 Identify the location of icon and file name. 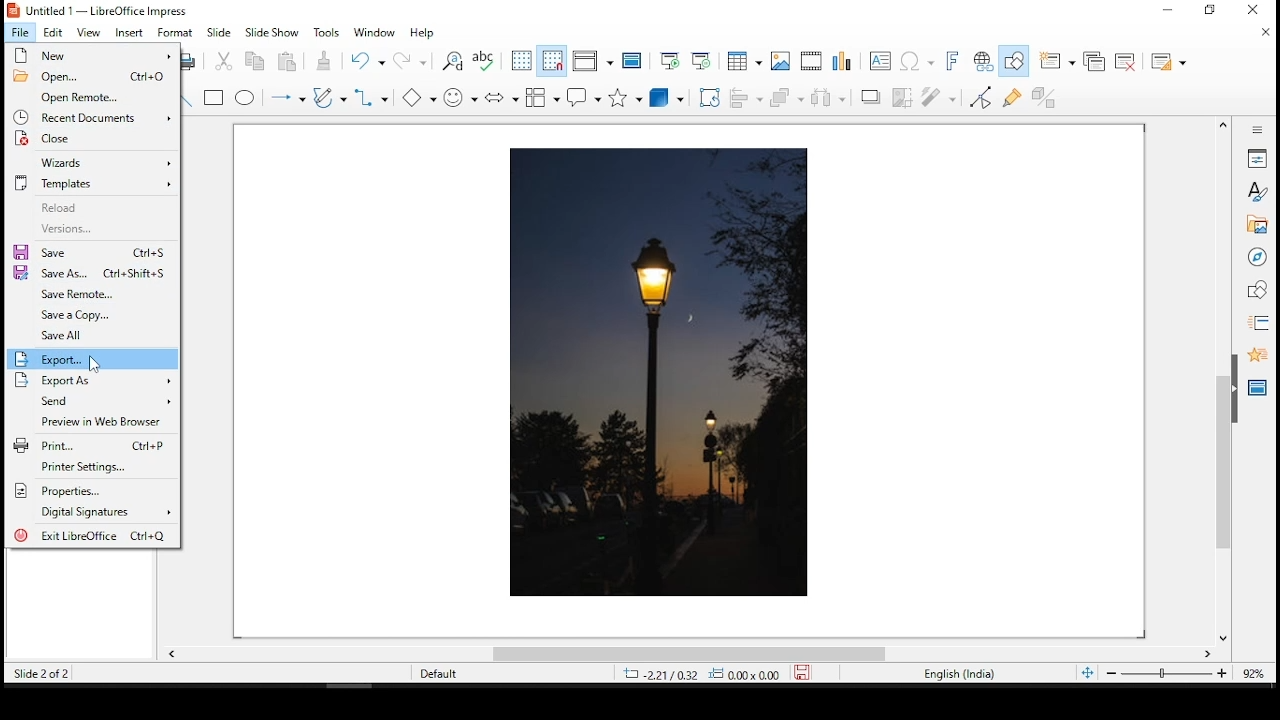
(114, 12).